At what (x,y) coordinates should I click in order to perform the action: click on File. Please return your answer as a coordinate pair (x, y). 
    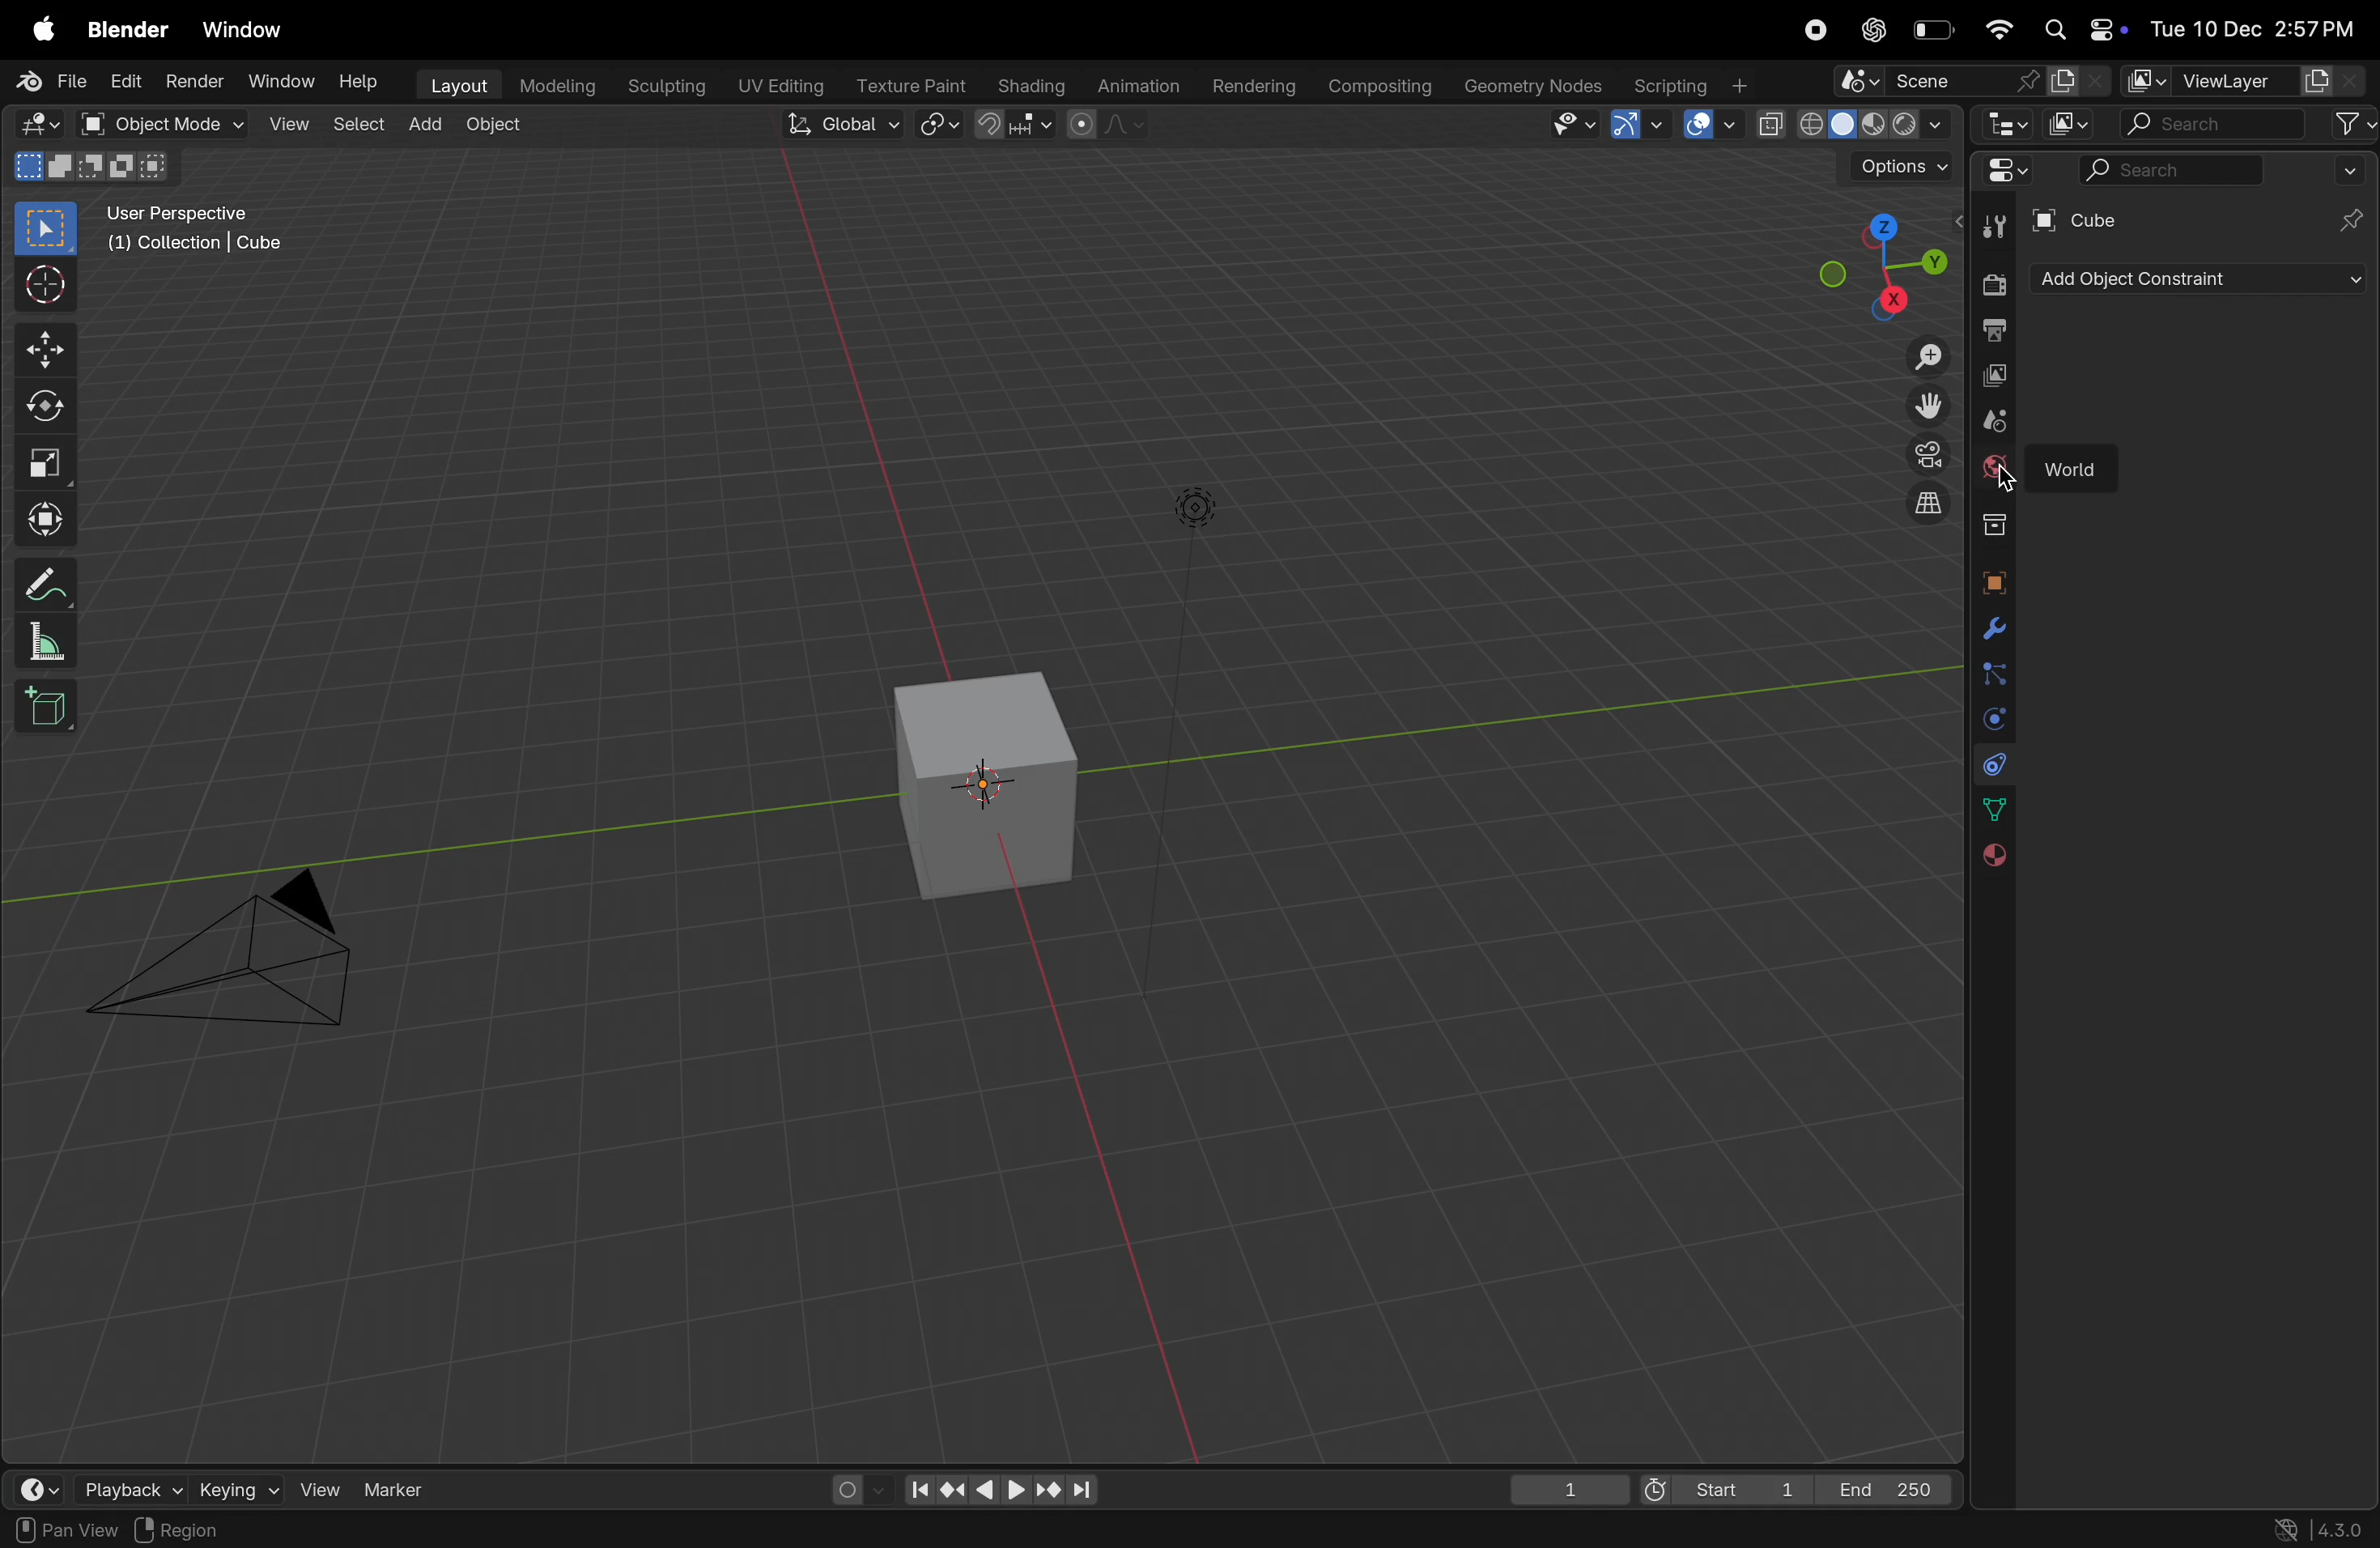
    Looking at the image, I should click on (53, 83).